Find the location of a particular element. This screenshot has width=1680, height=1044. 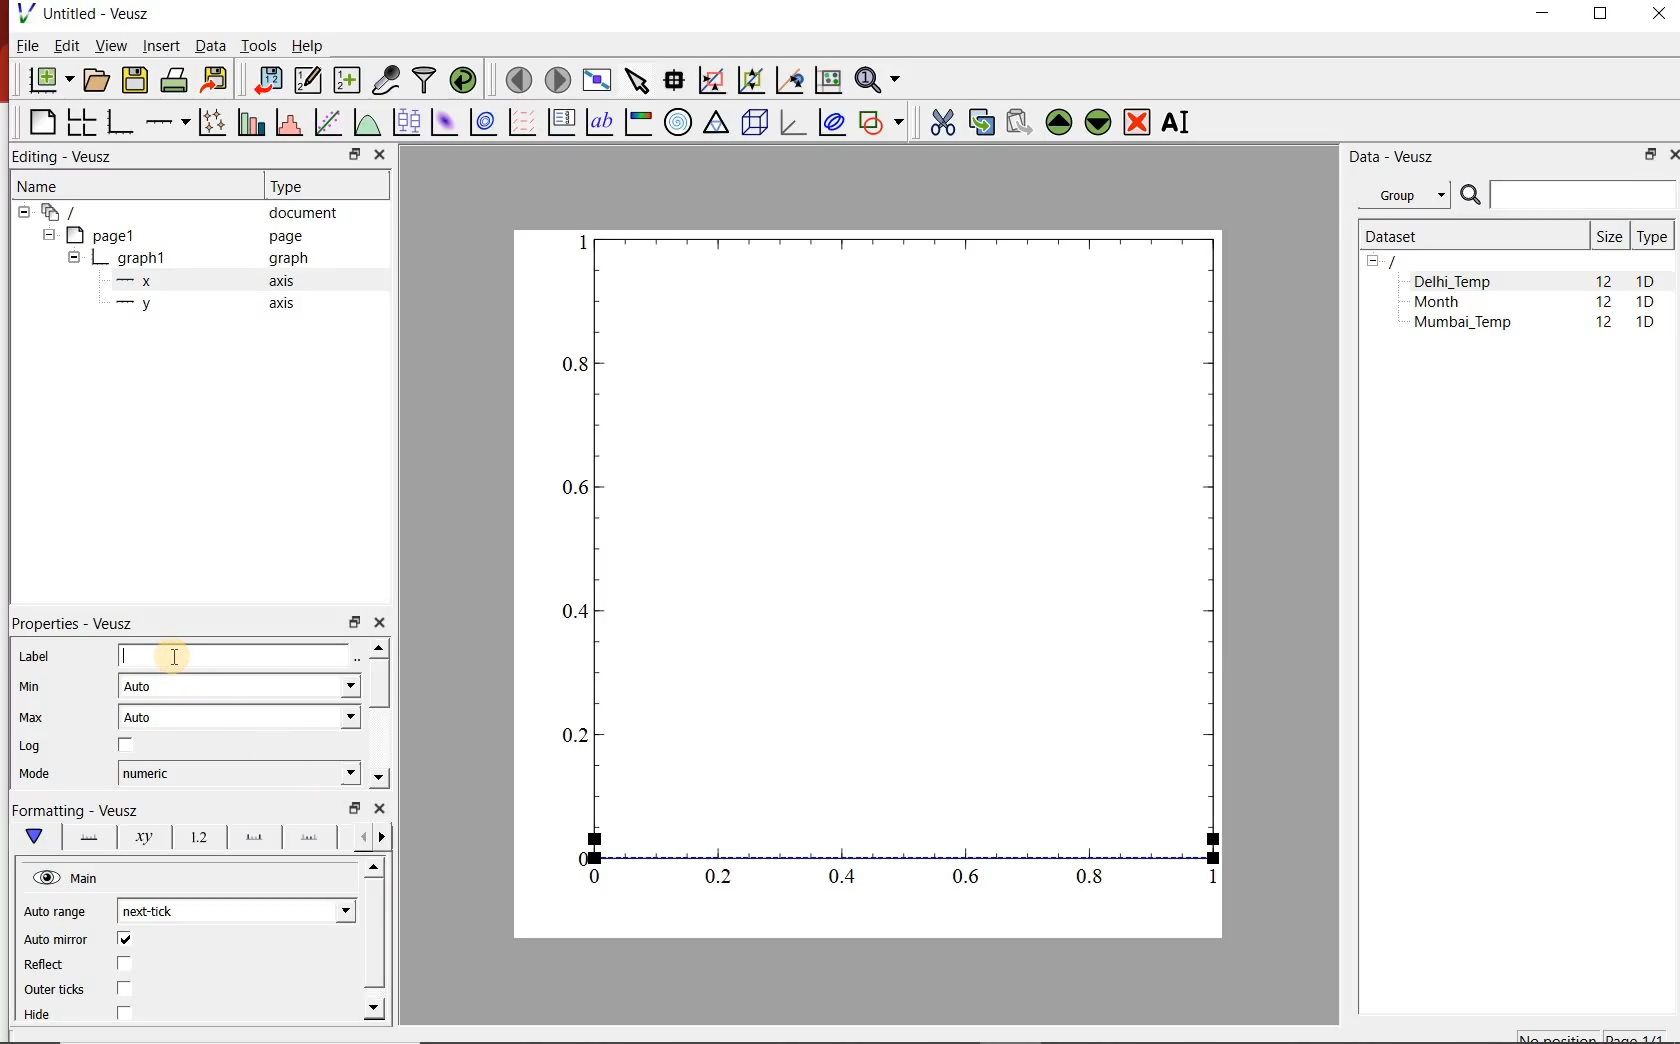

12 is located at coordinates (1606, 325).